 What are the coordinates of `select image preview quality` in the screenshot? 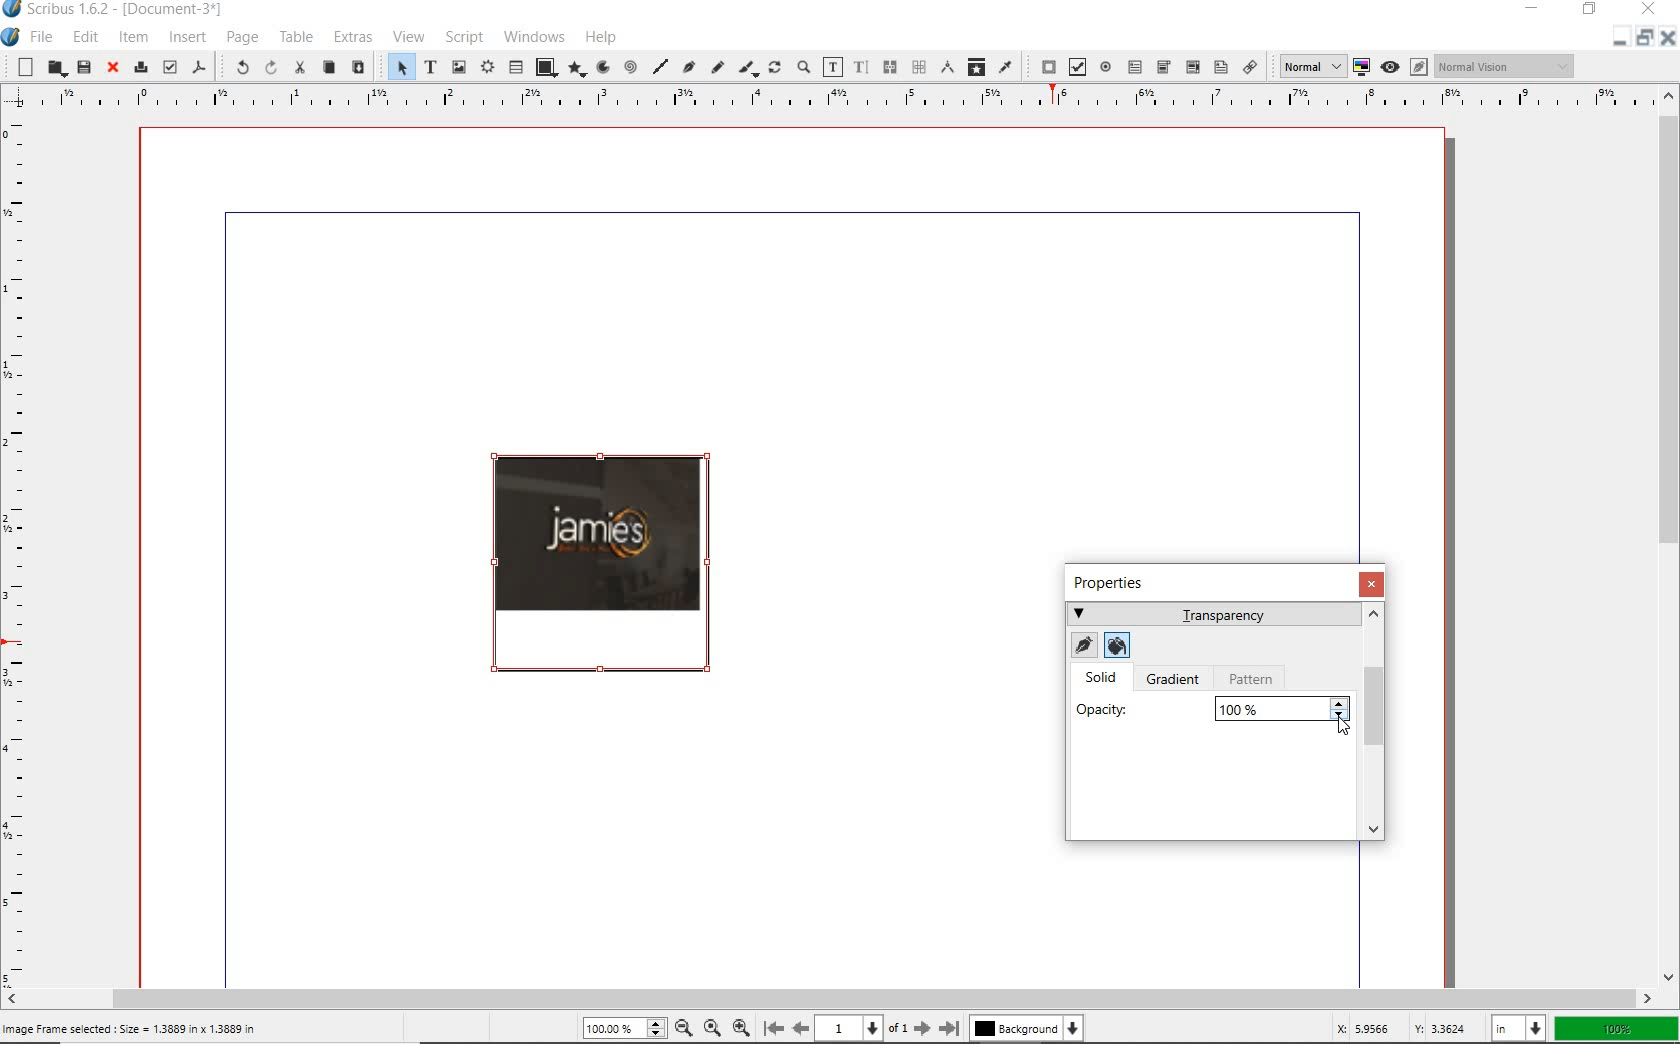 It's located at (1310, 67).